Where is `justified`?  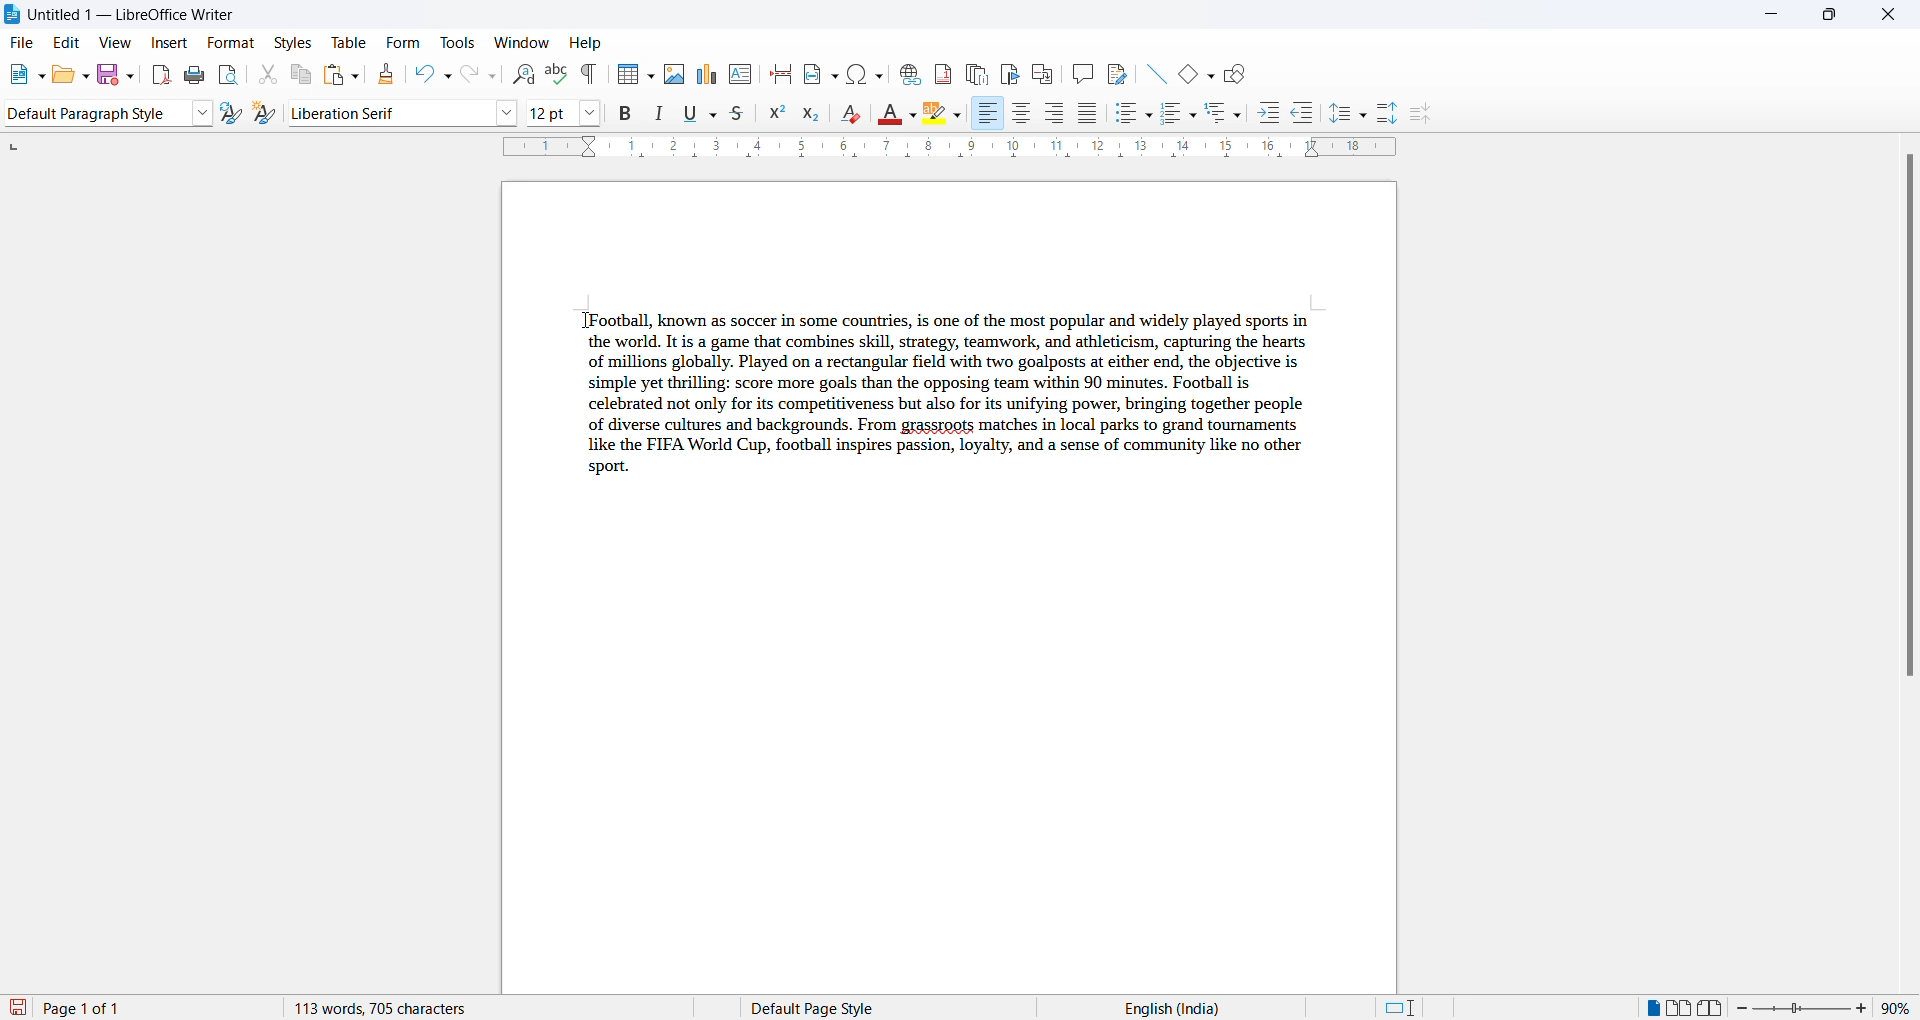 justified is located at coordinates (1088, 112).